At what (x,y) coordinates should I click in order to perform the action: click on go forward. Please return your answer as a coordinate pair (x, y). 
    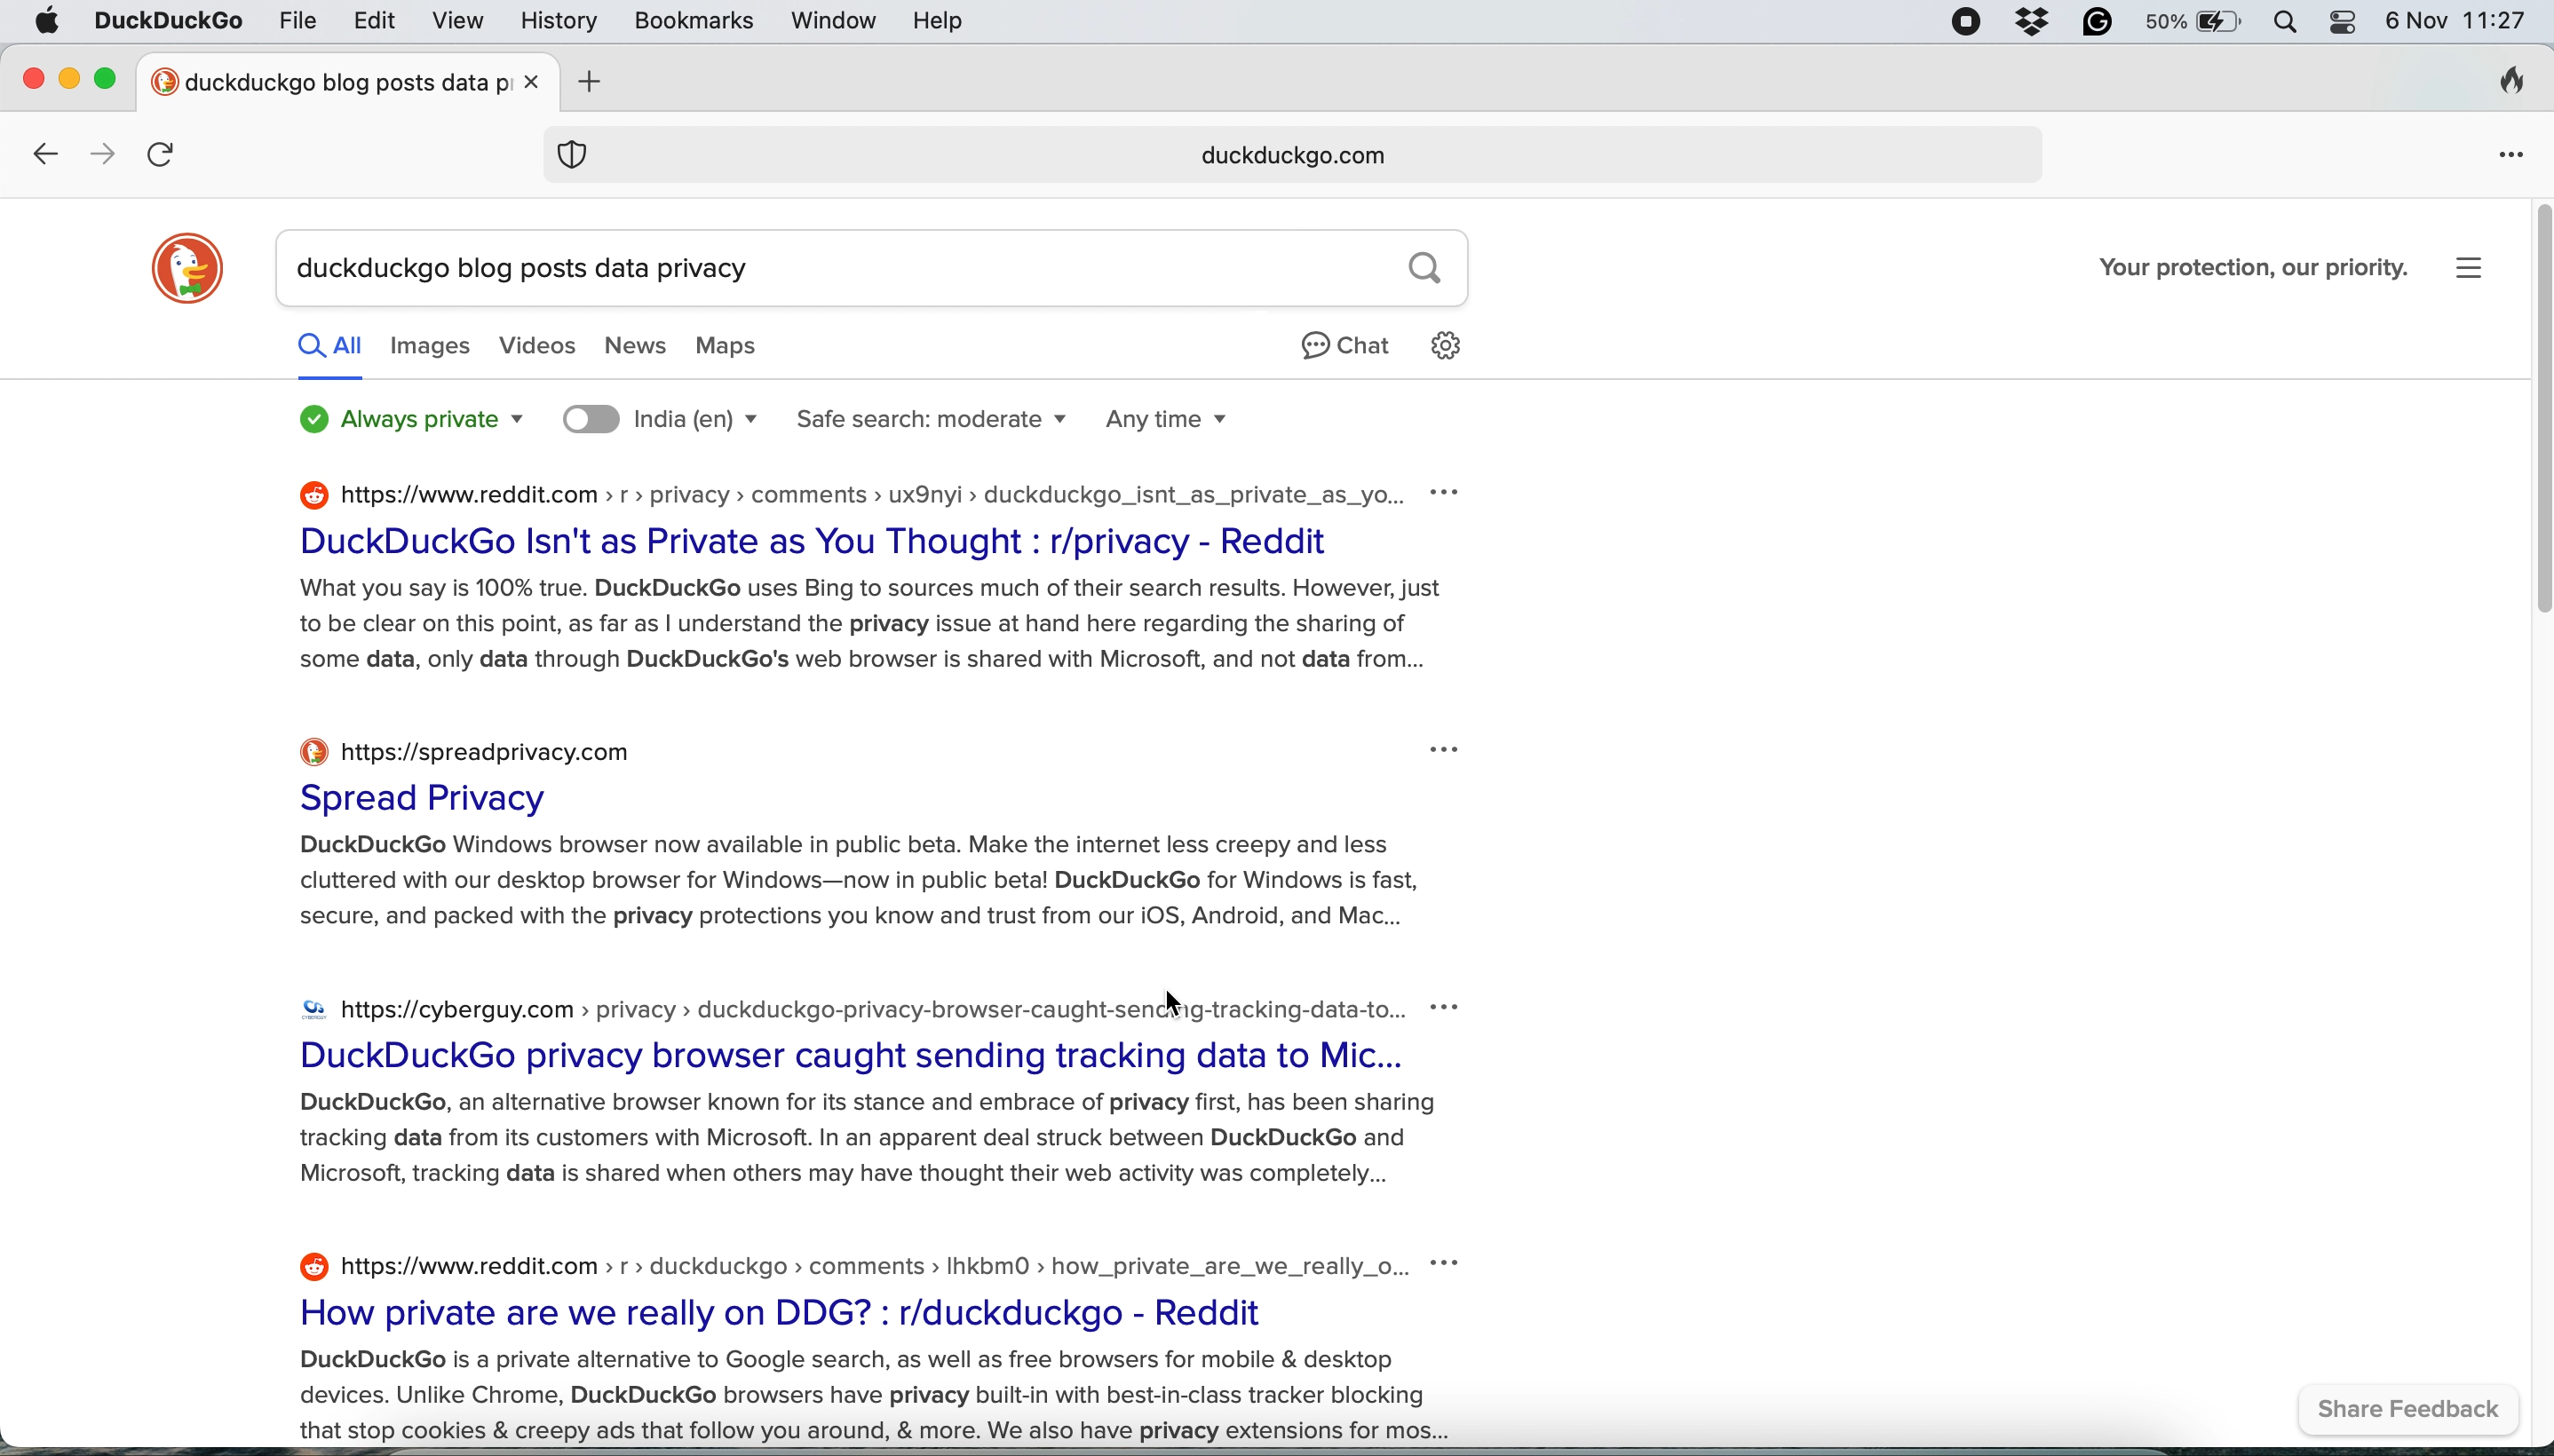
    Looking at the image, I should click on (101, 155).